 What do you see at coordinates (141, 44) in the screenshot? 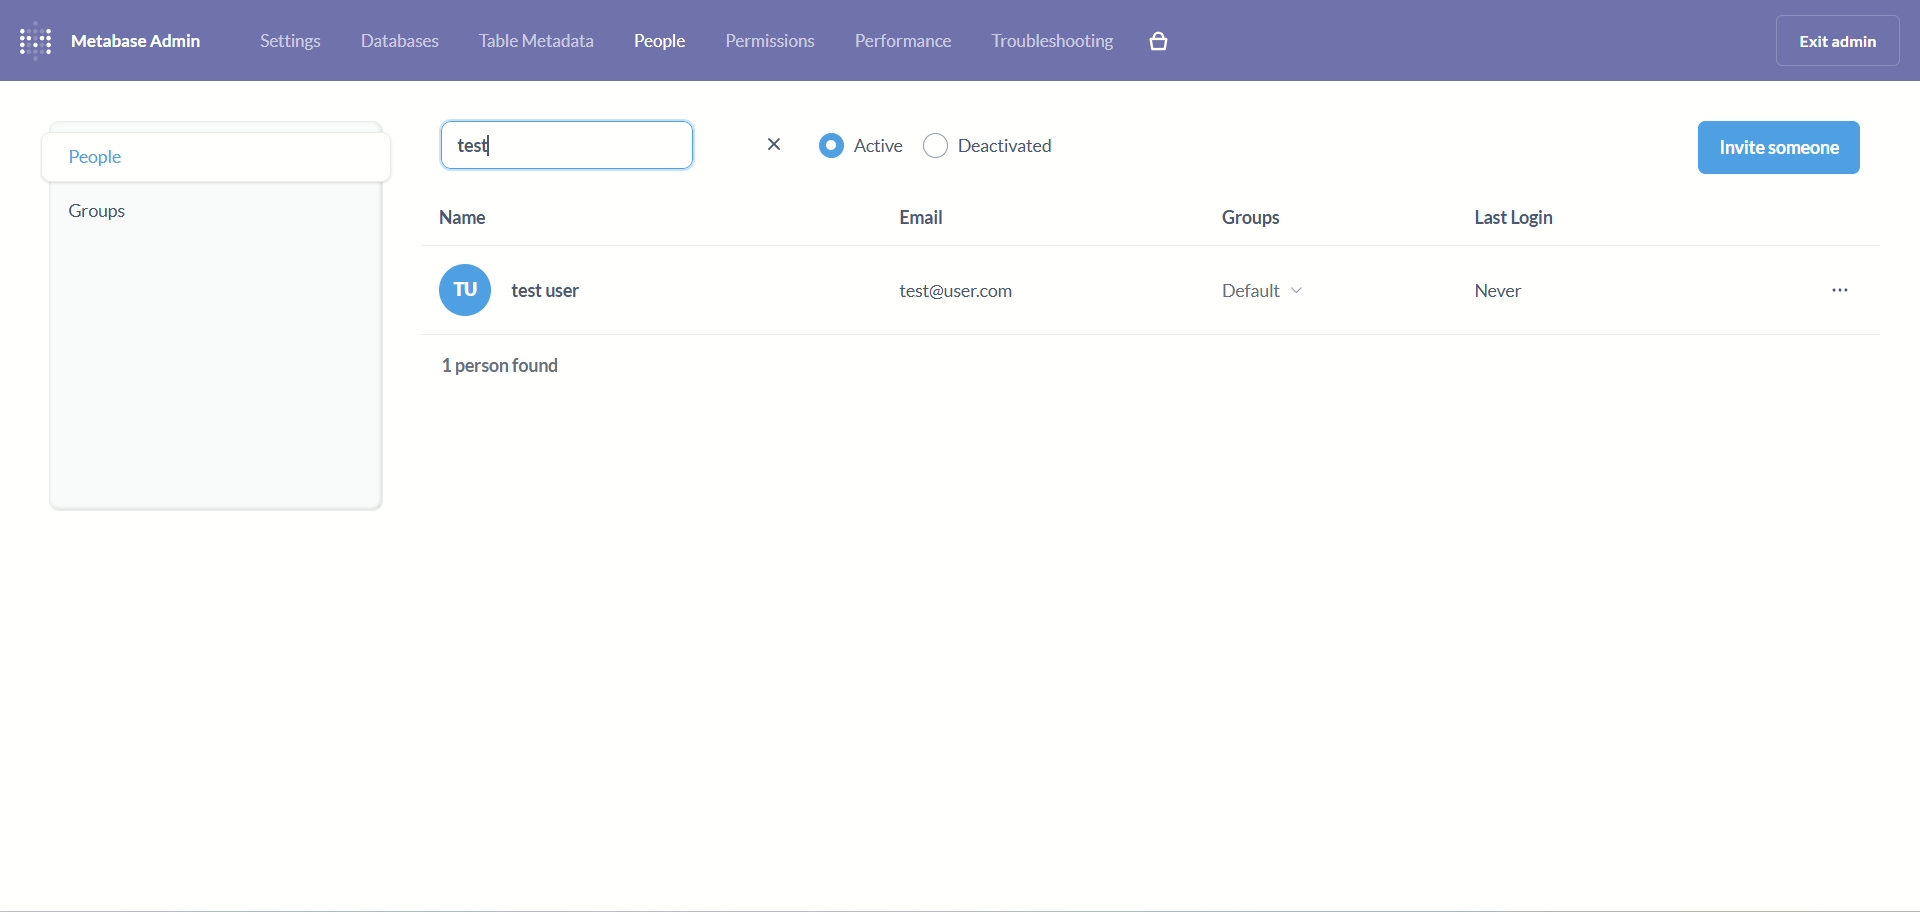
I see `metabase admin` at bounding box center [141, 44].